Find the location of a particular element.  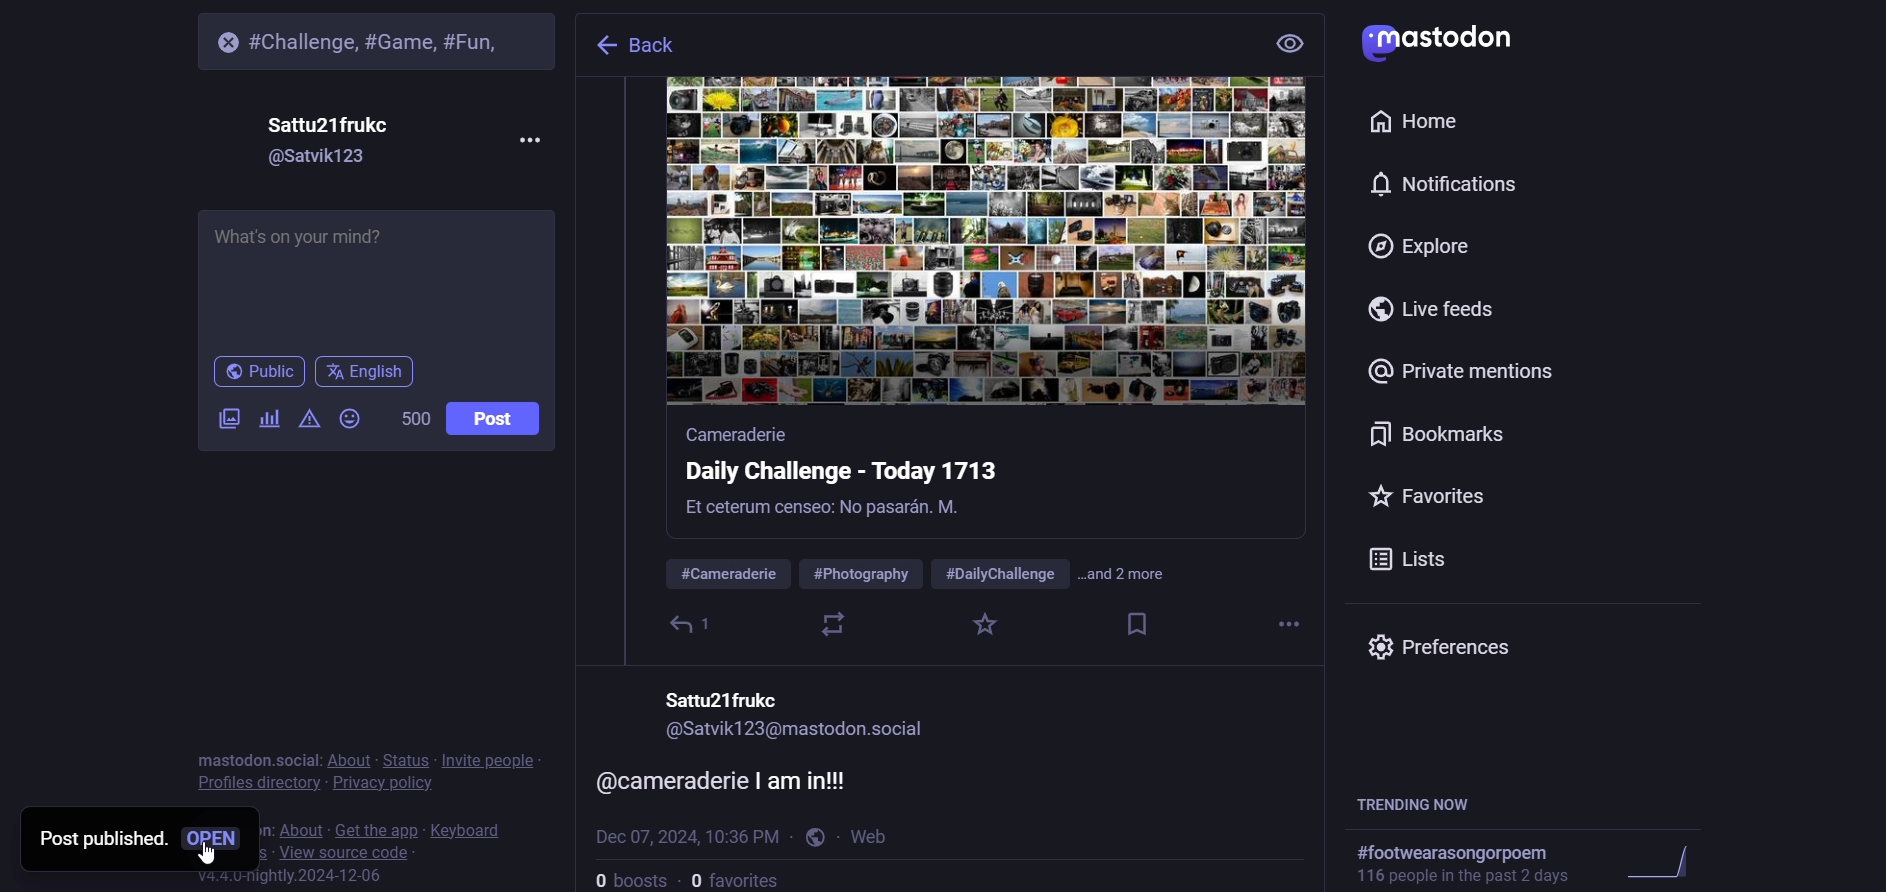

keyboard is located at coordinates (472, 827).